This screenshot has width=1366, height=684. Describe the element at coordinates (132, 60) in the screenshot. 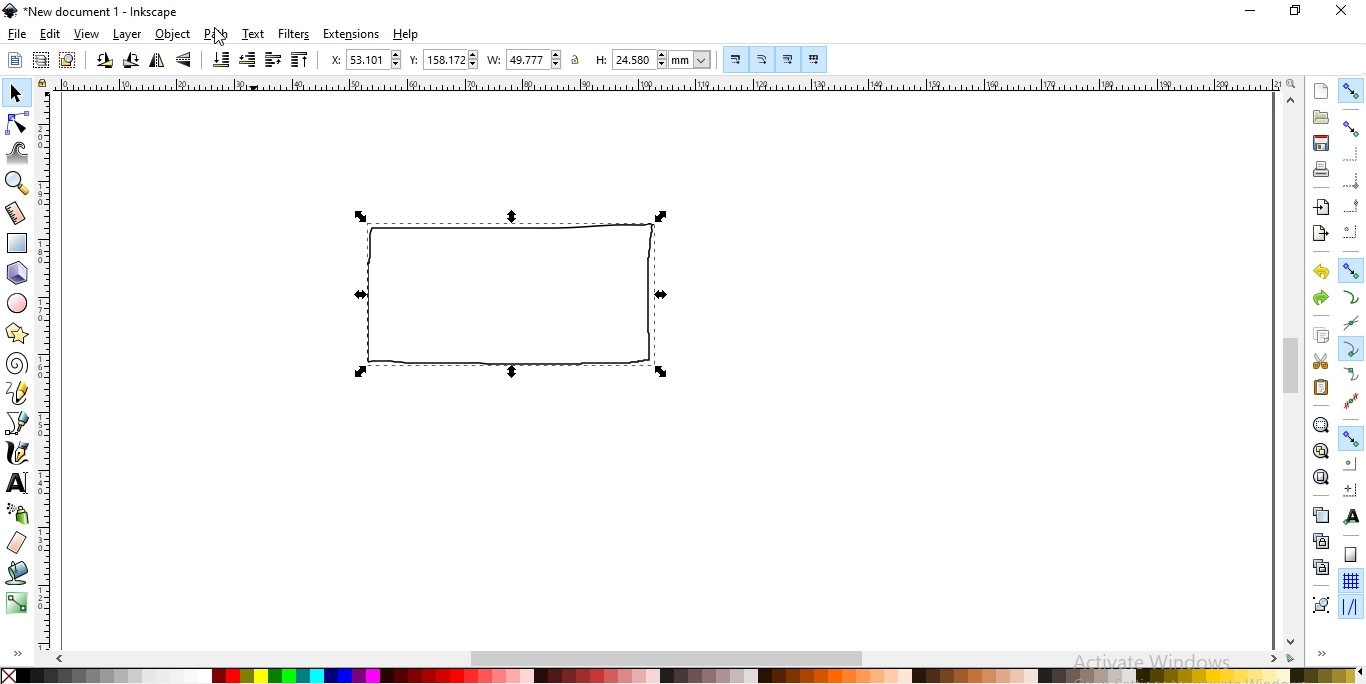

I see `rotation selection 90 clockwise` at that location.